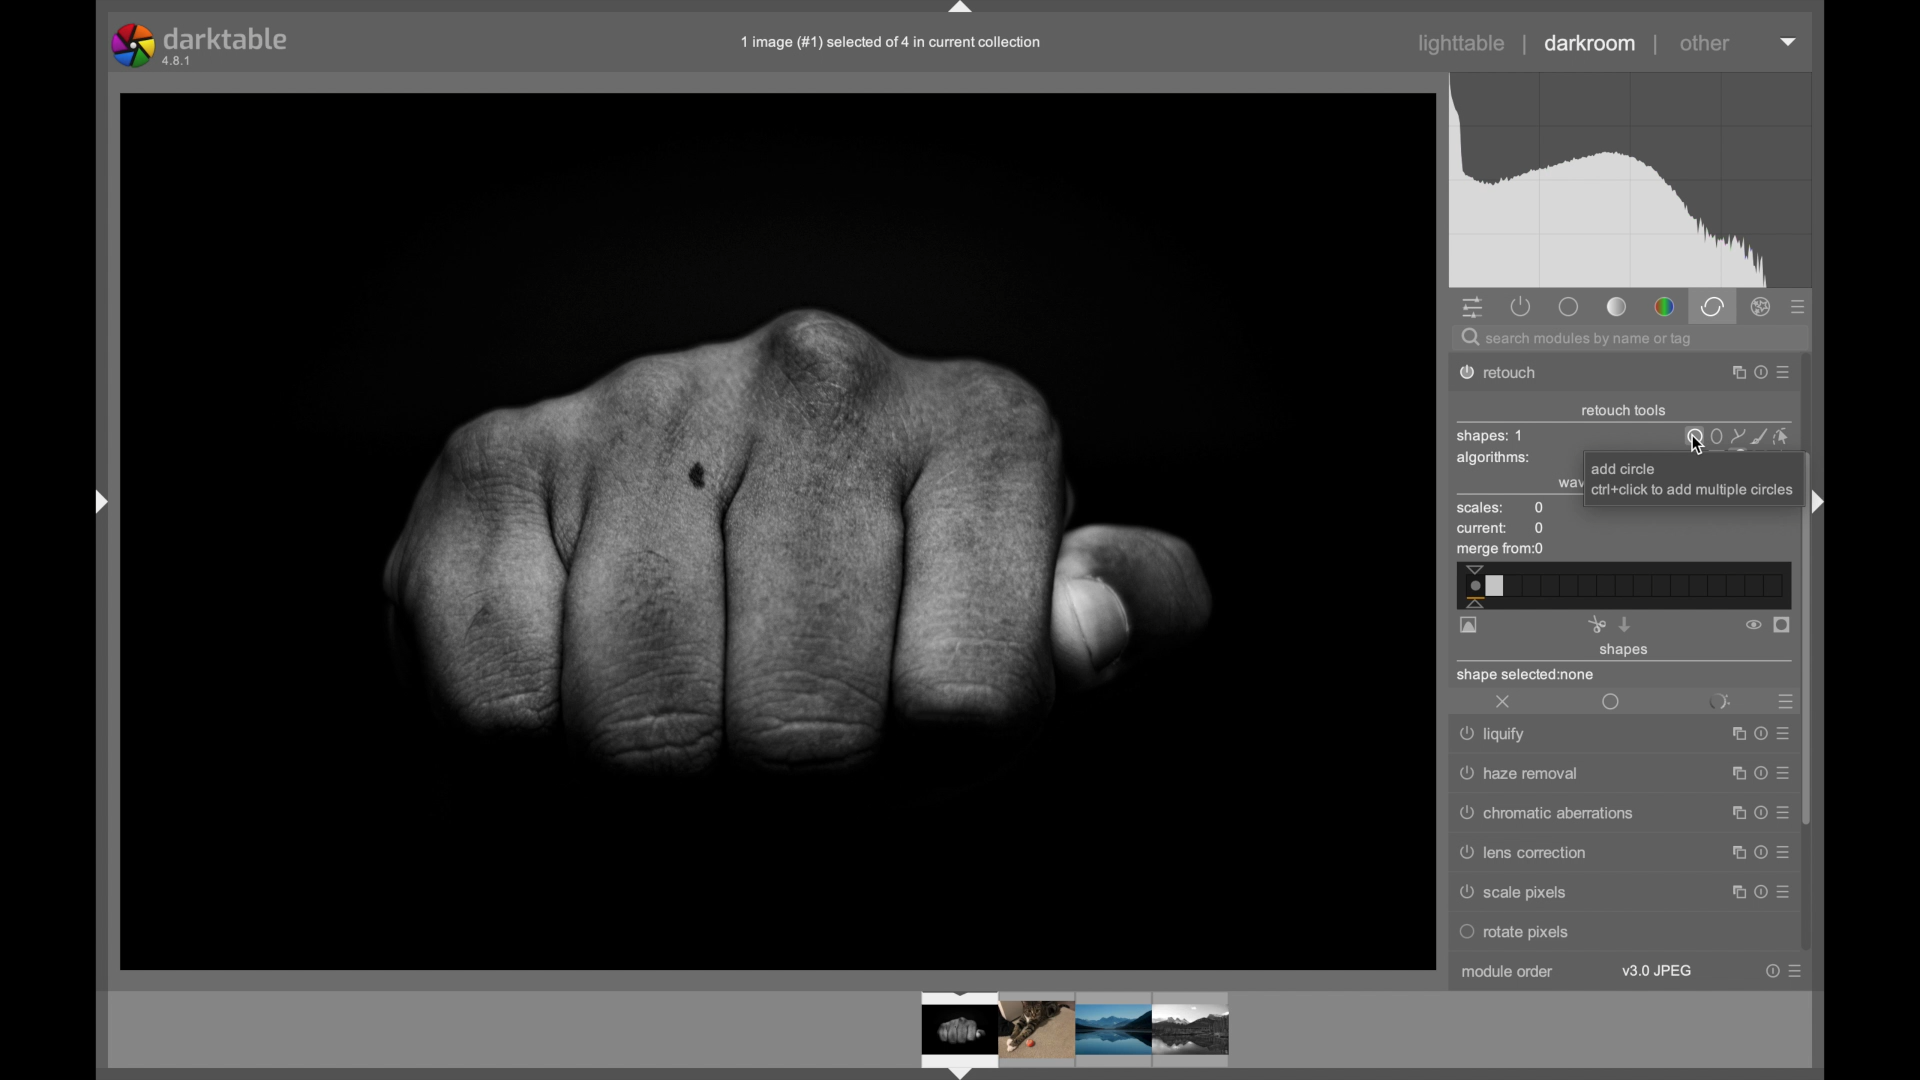  What do you see at coordinates (1732, 775) in the screenshot?
I see `maximize` at bounding box center [1732, 775].